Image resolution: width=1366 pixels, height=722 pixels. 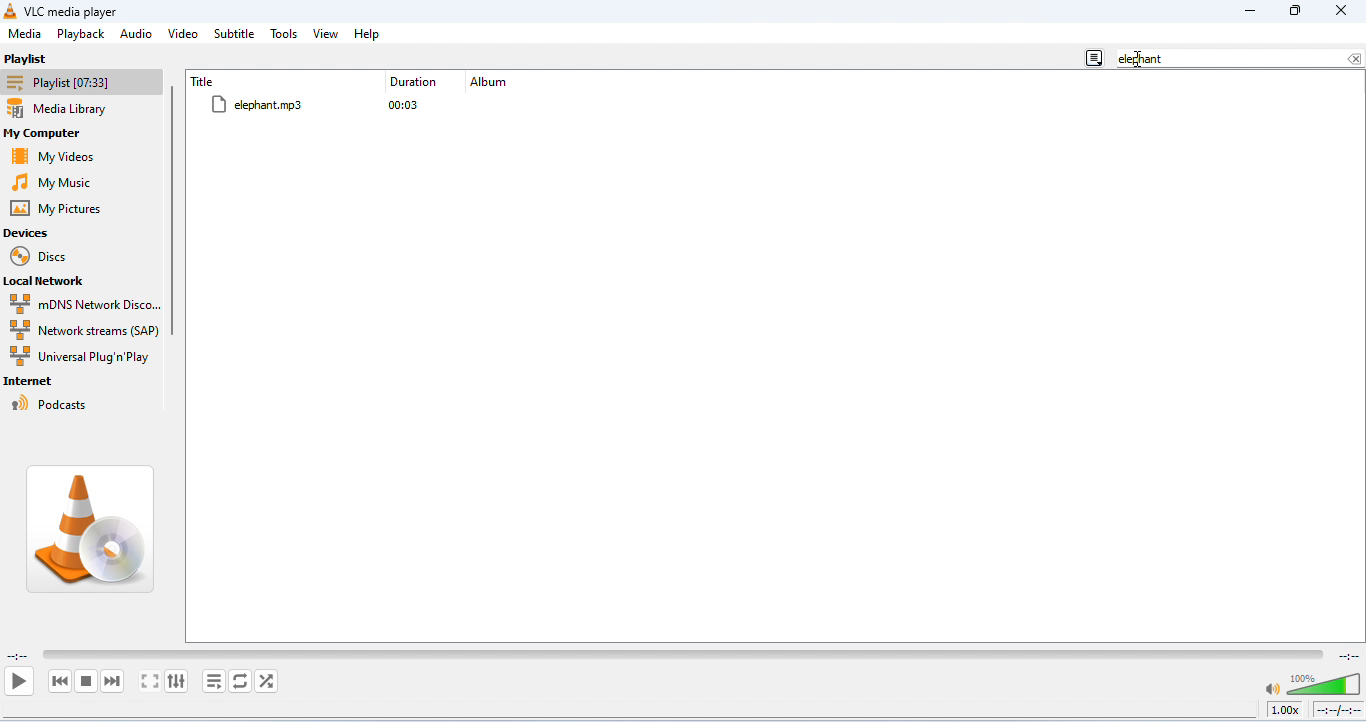 I want to click on , so click(x=1295, y=11).